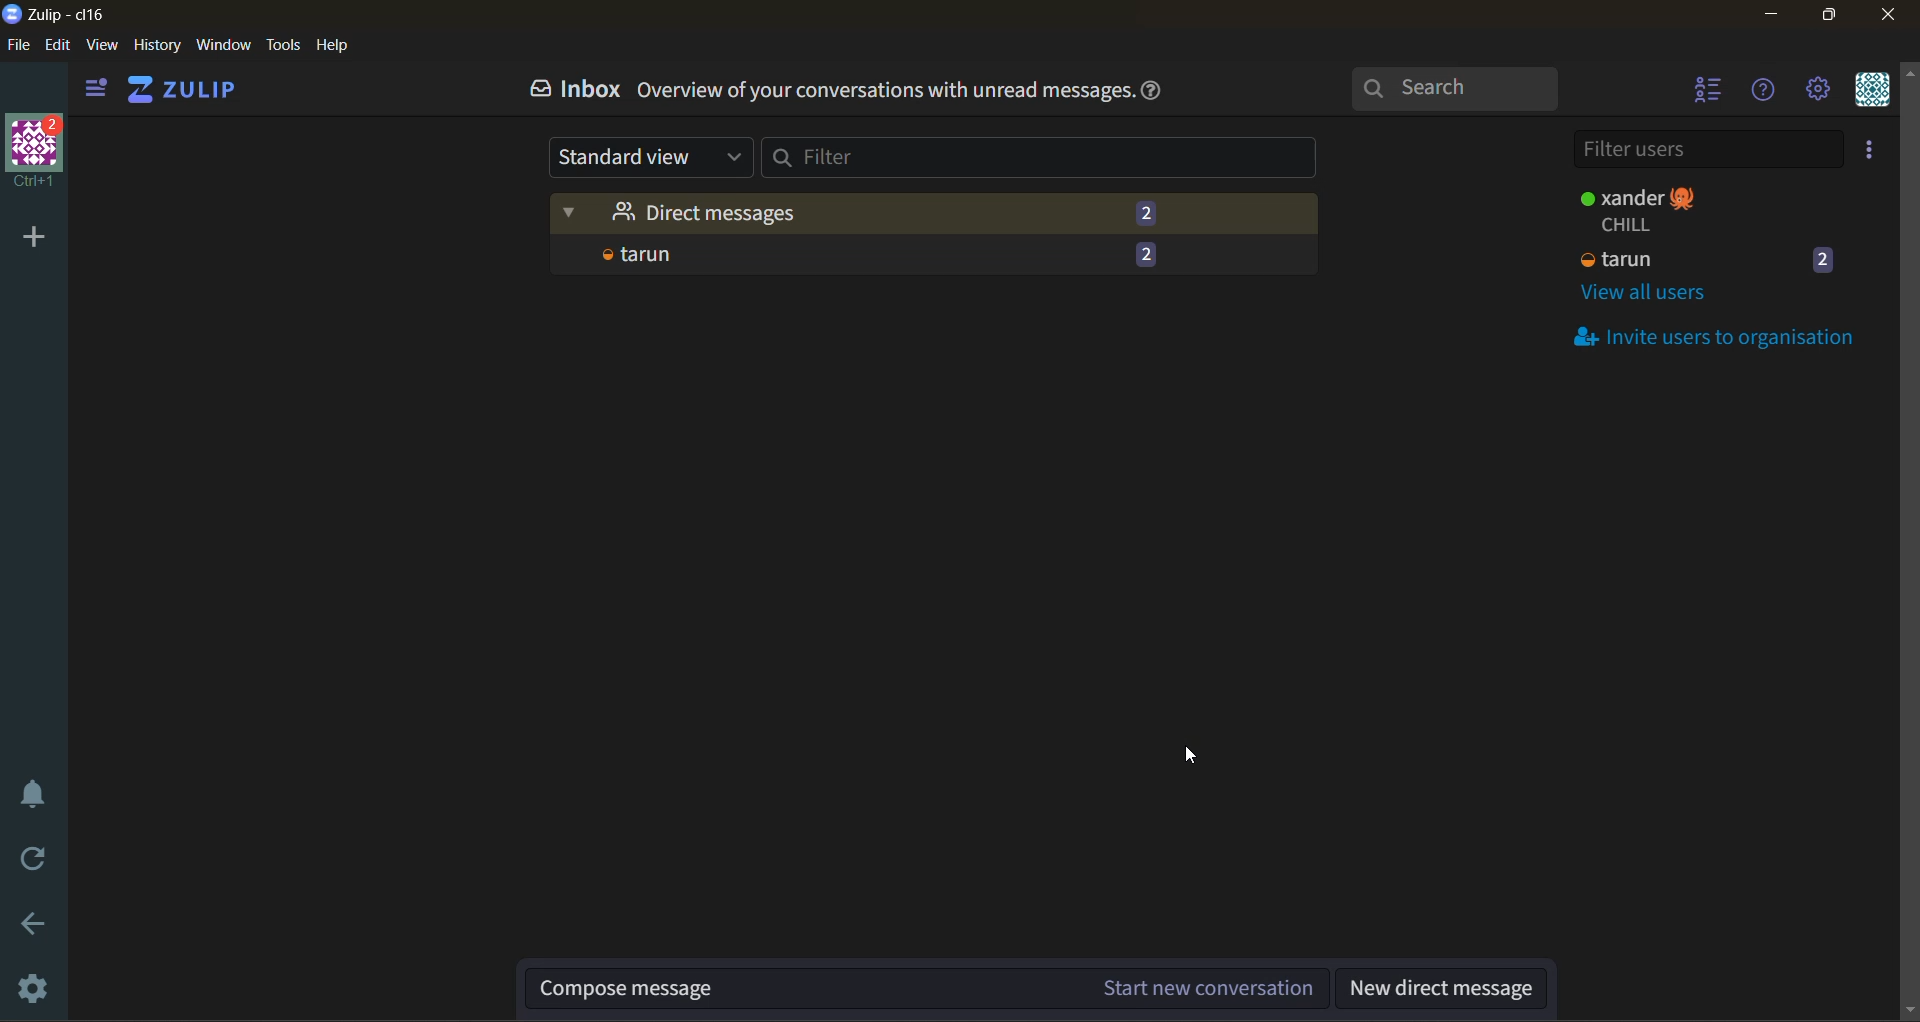 This screenshot has height=1022, width=1920. Describe the element at coordinates (1054, 163) in the screenshot. I see `filter` at that location.